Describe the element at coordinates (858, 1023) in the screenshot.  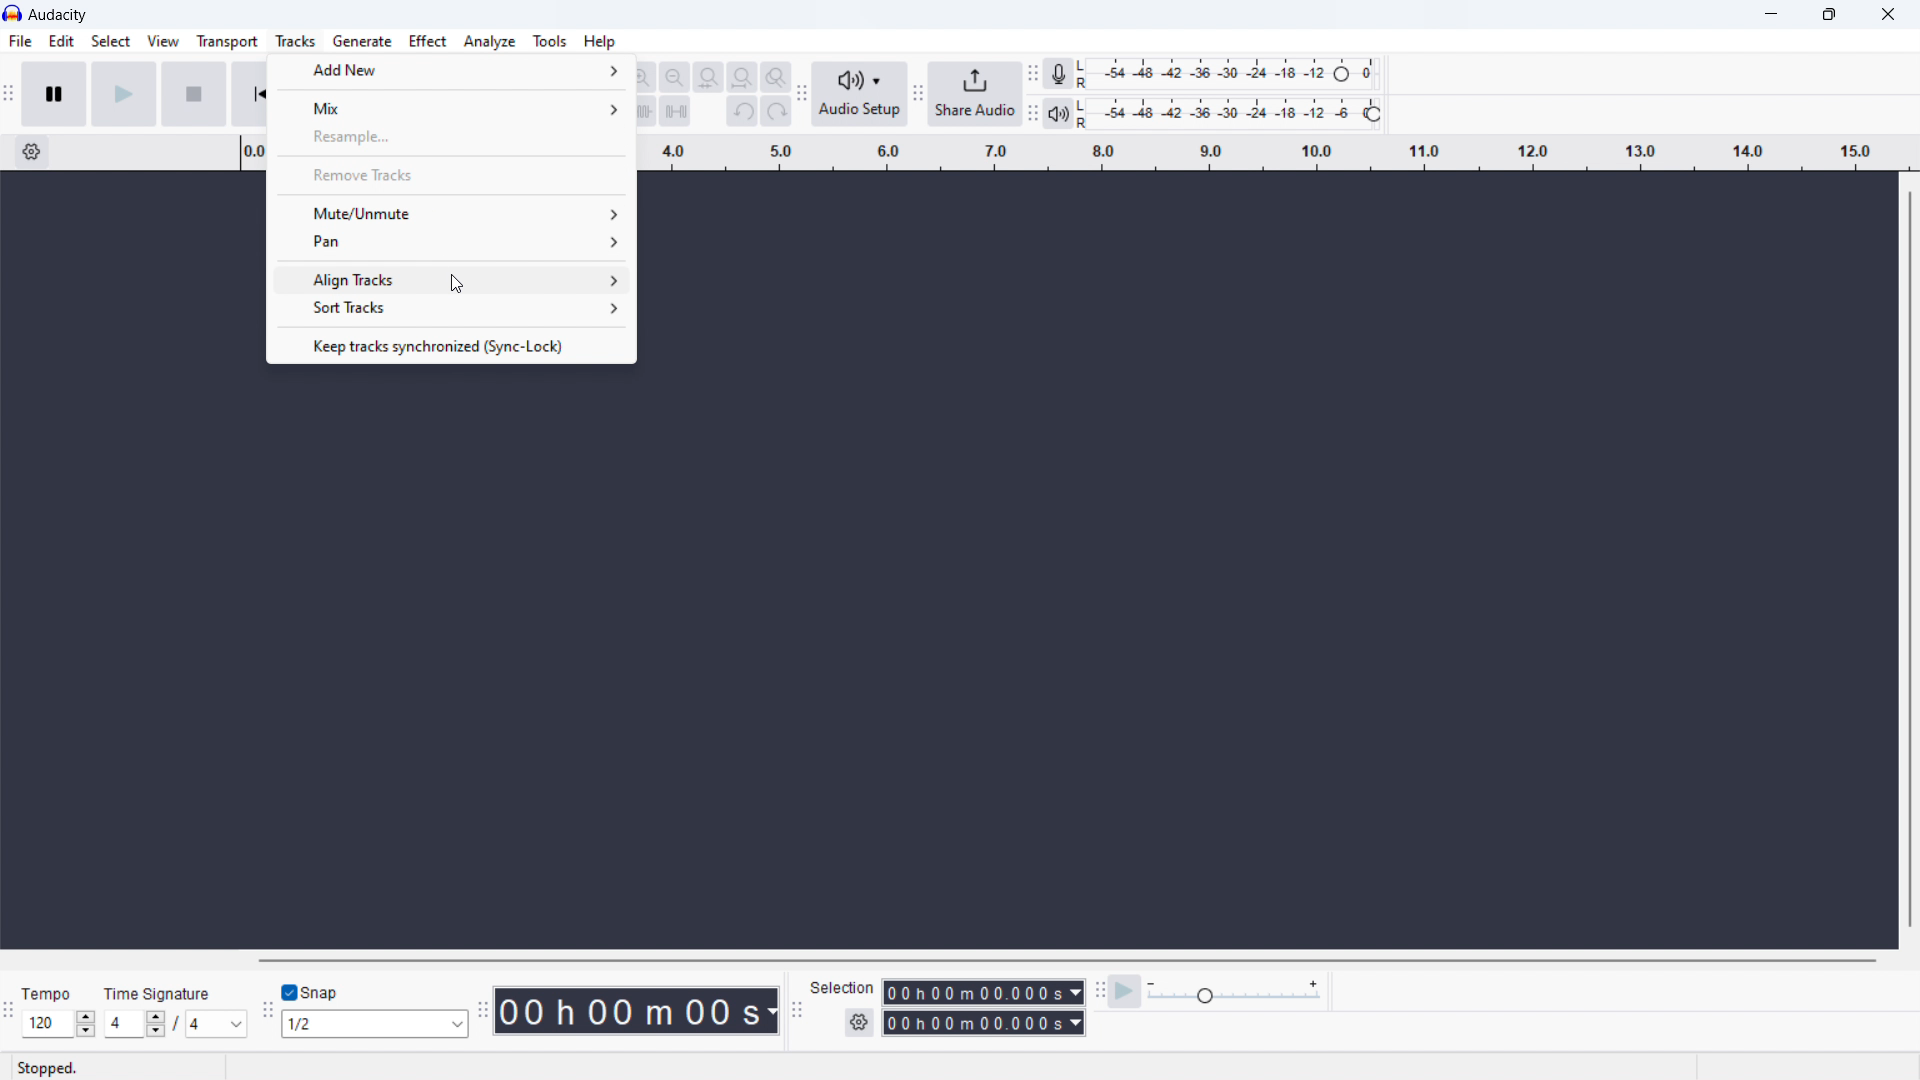
I see `selection settings` at that location.